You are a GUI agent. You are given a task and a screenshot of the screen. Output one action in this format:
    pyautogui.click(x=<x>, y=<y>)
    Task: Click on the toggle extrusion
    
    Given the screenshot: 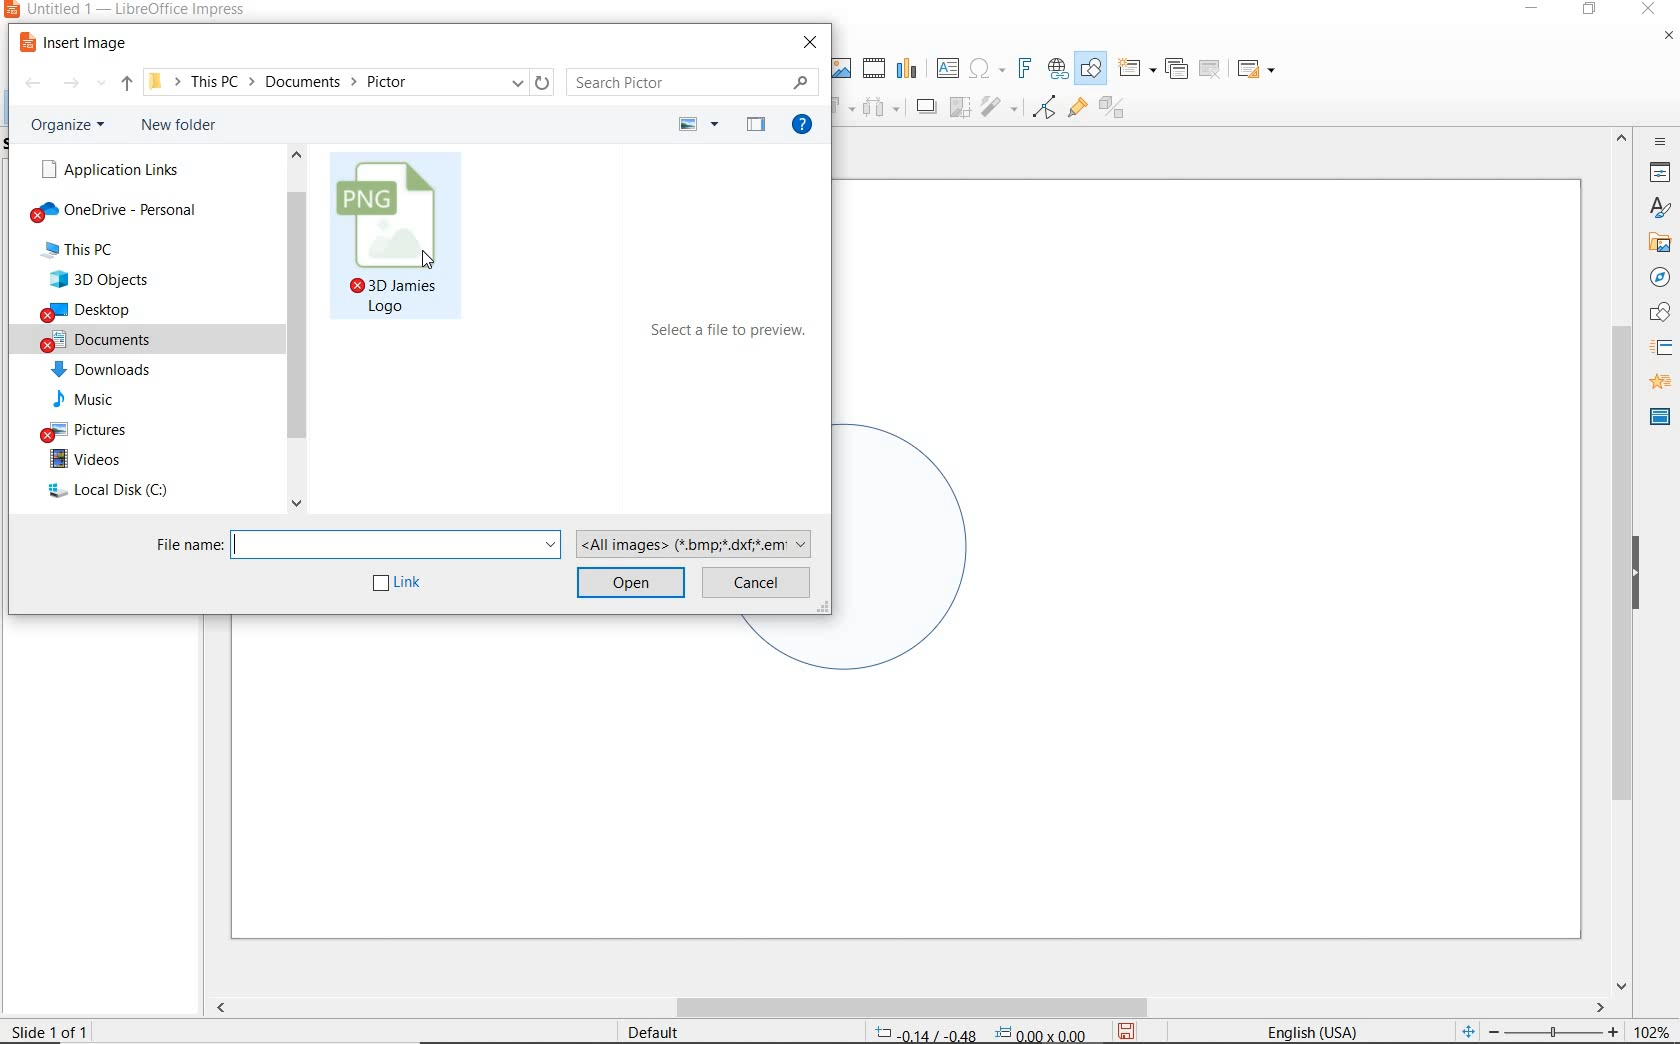 What is the action you would take?
    pyautogui.click(x=1117, y=110)
    